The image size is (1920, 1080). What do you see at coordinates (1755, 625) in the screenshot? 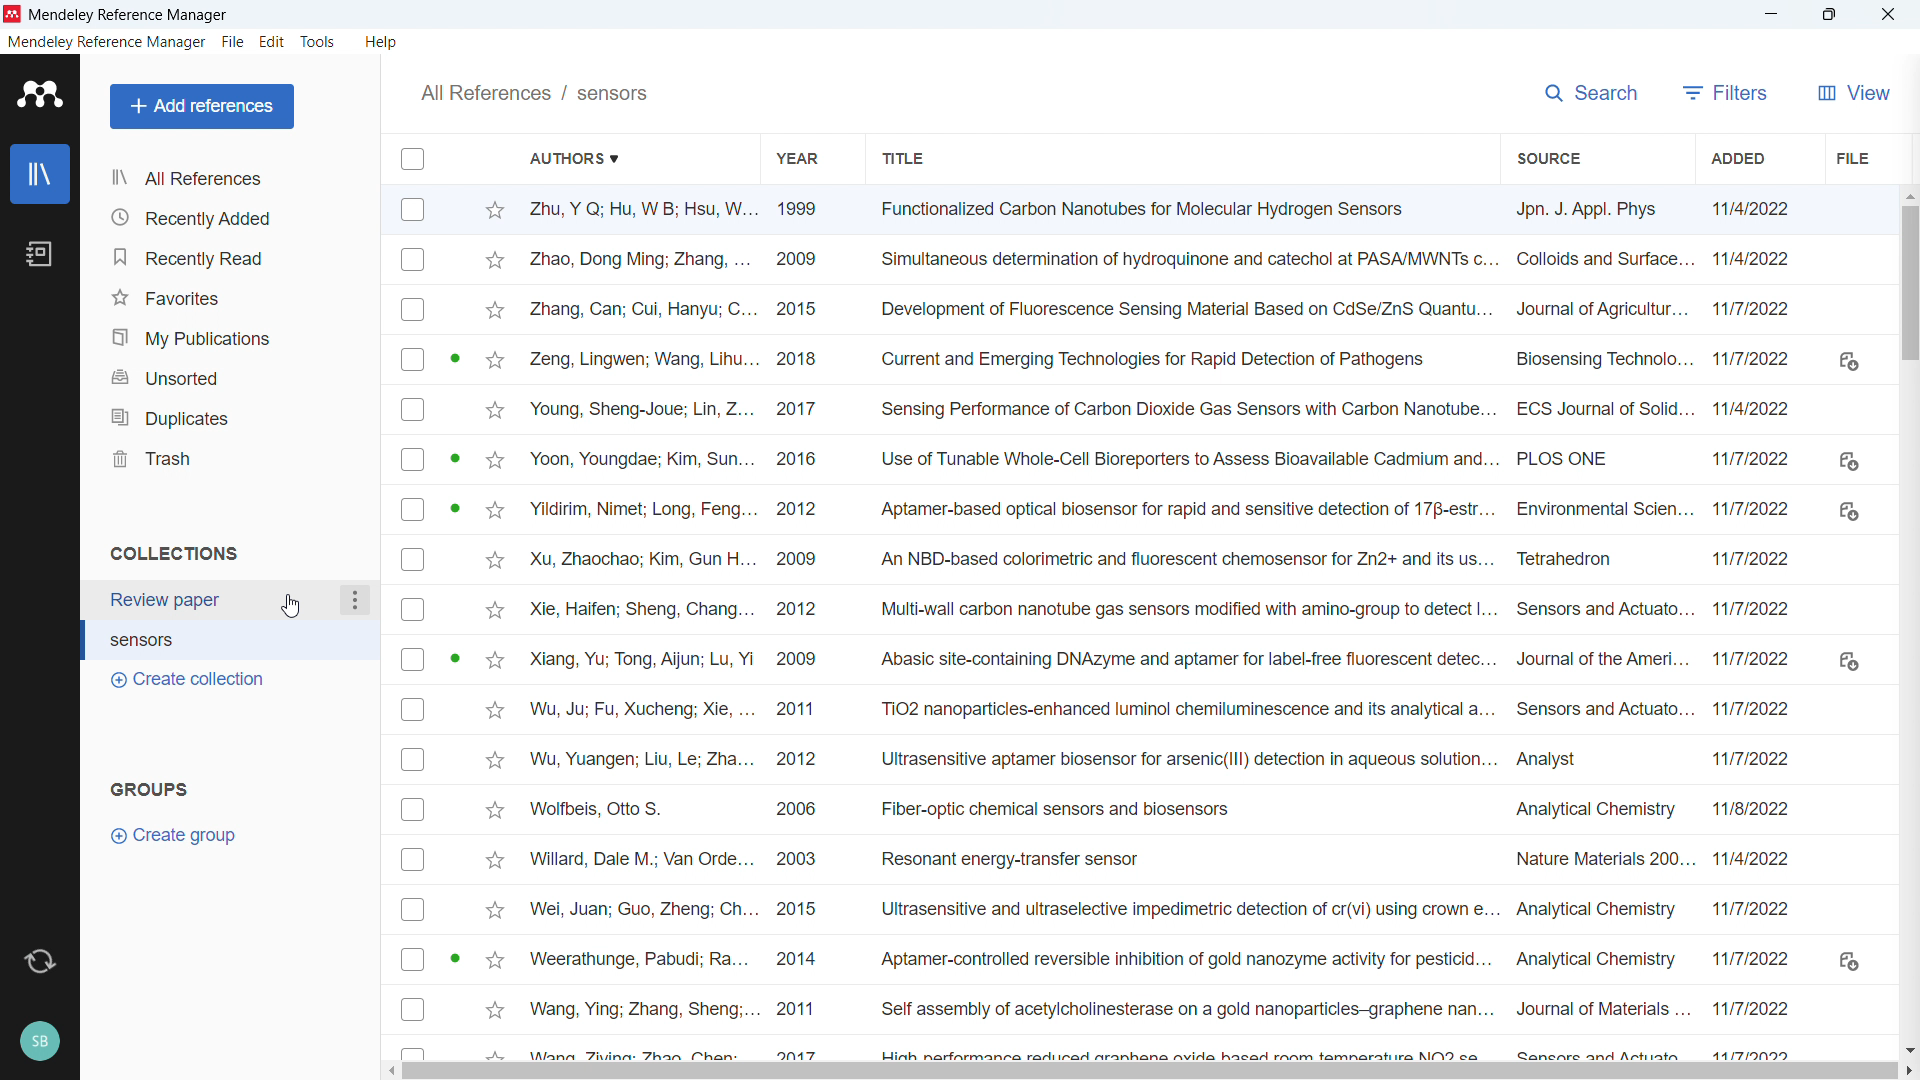
I see `Date of addition of individual entries ` at bounding box center [1755, 625].